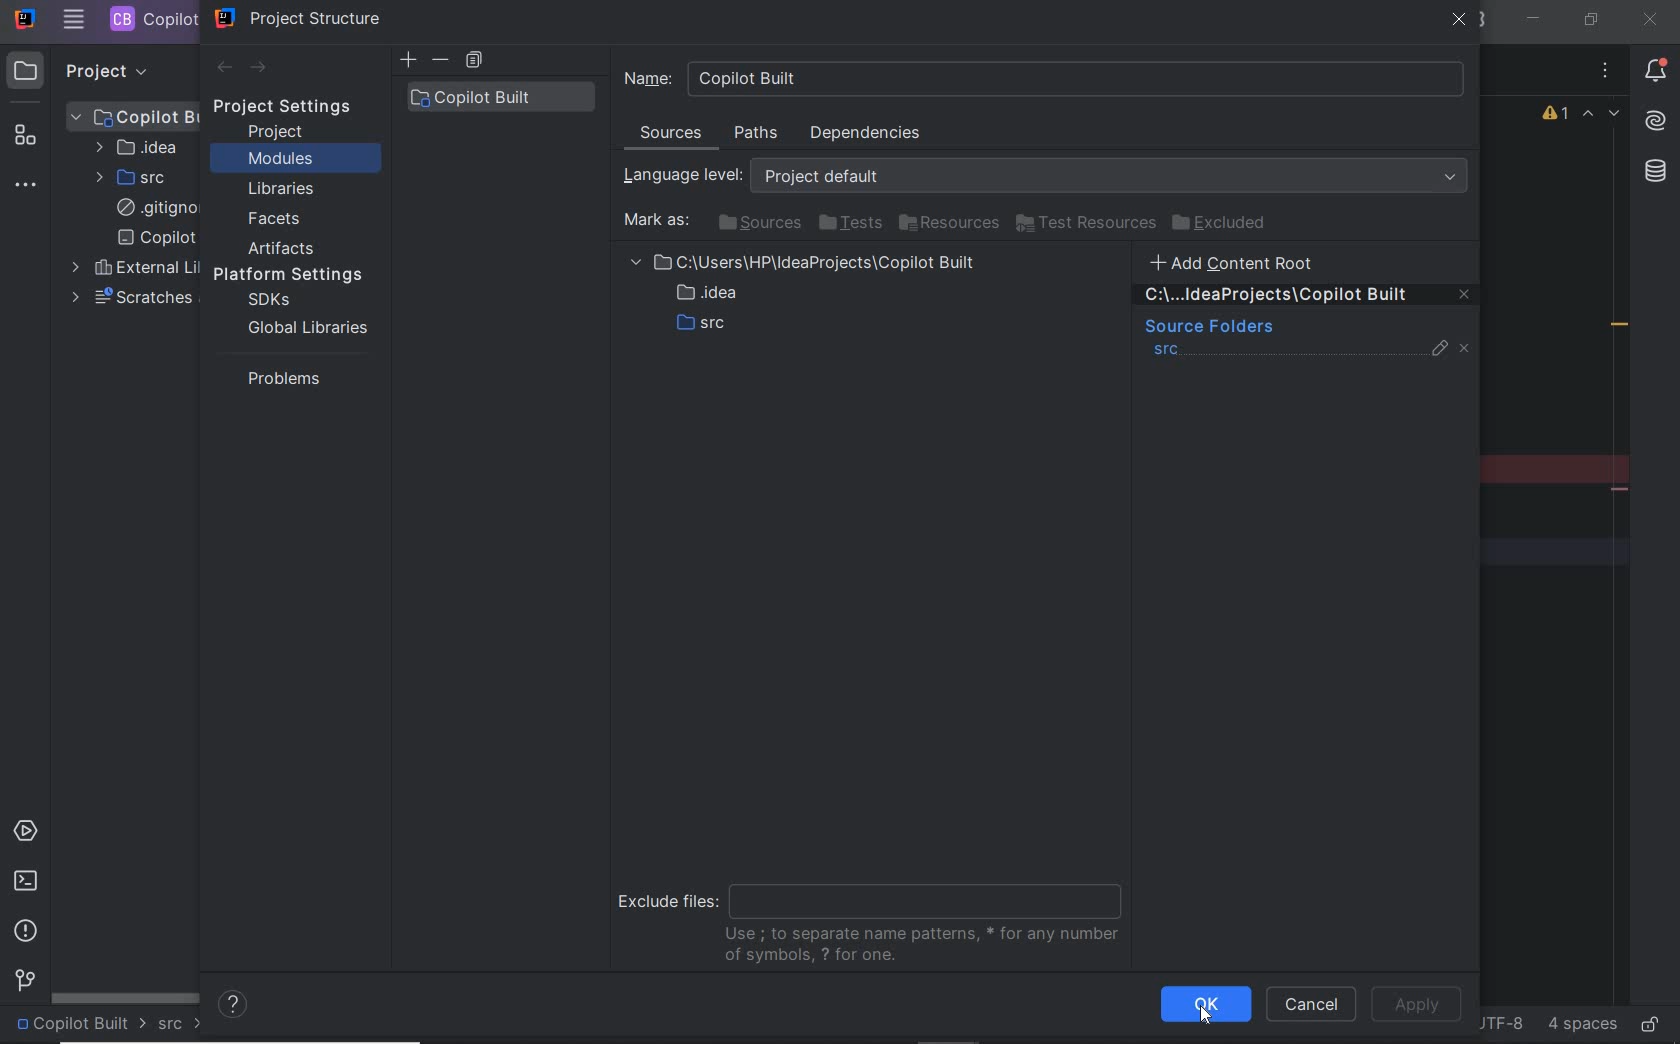 This screenshot has height=1044, width=1680. I want to click on src, so click(1167, 352).